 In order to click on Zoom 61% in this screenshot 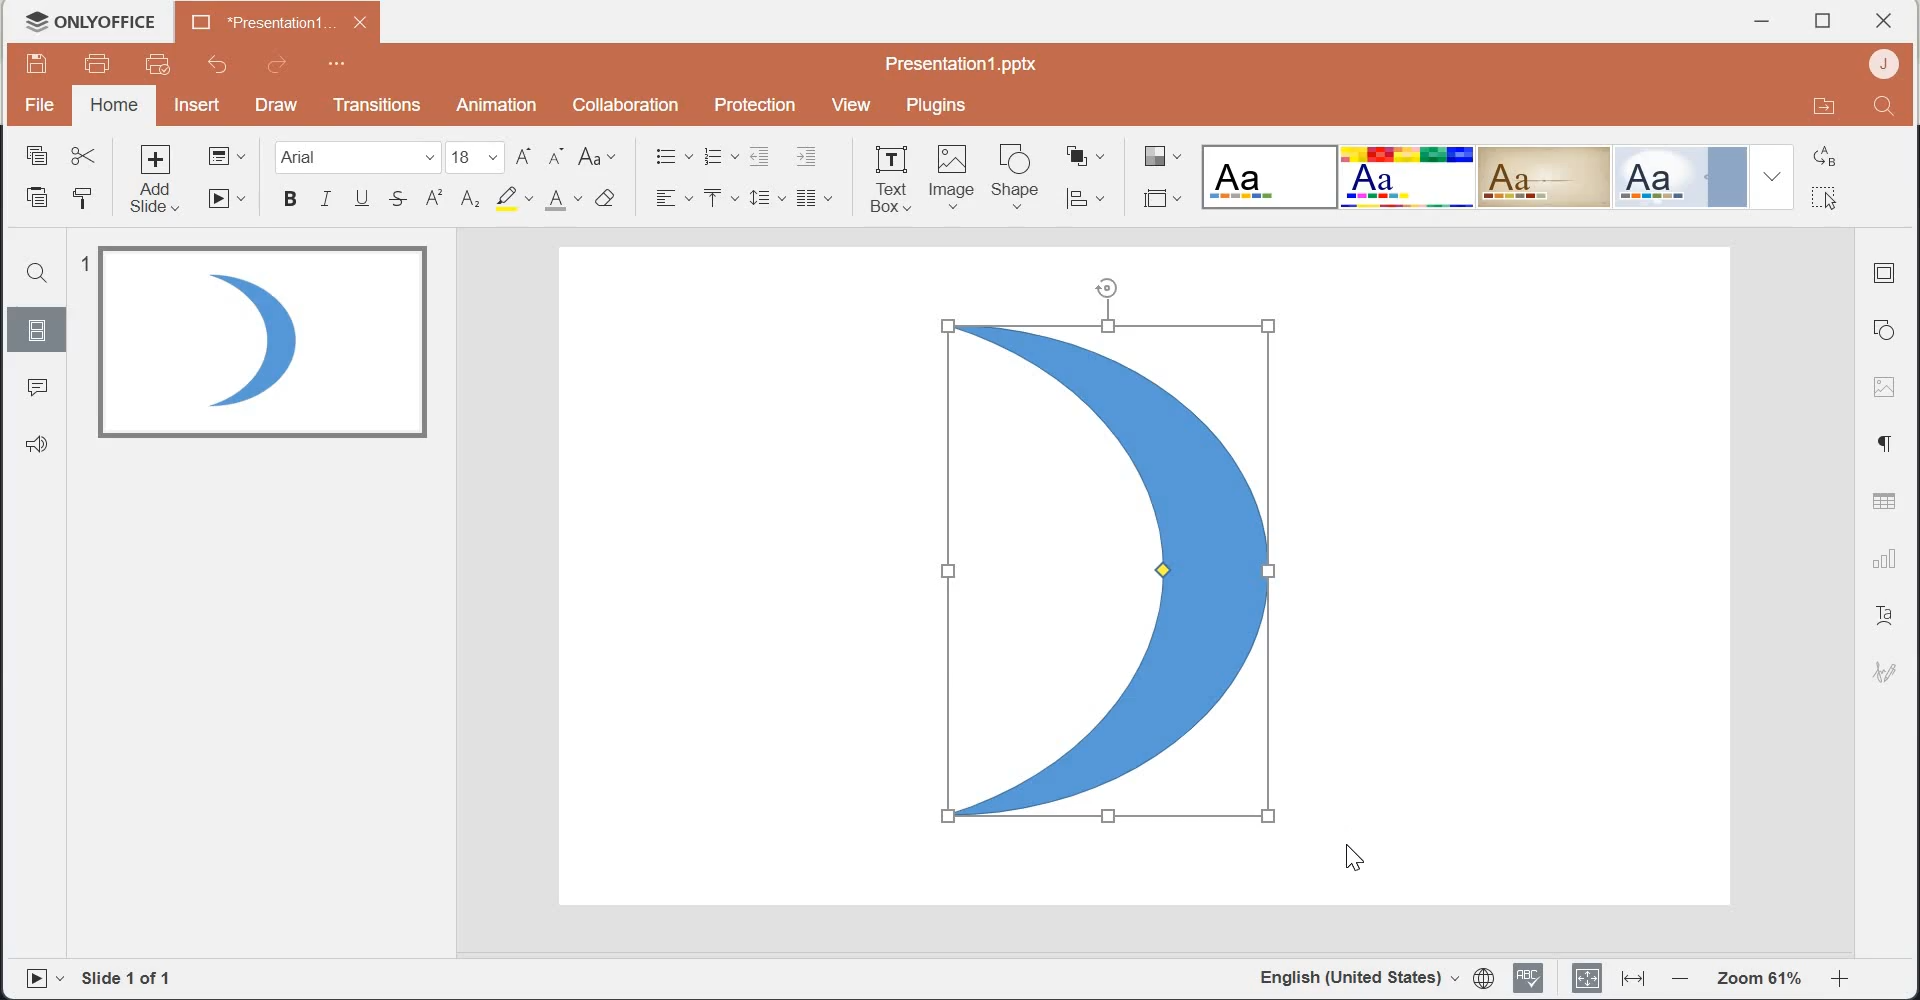, I will do `click(1758, 979)`.